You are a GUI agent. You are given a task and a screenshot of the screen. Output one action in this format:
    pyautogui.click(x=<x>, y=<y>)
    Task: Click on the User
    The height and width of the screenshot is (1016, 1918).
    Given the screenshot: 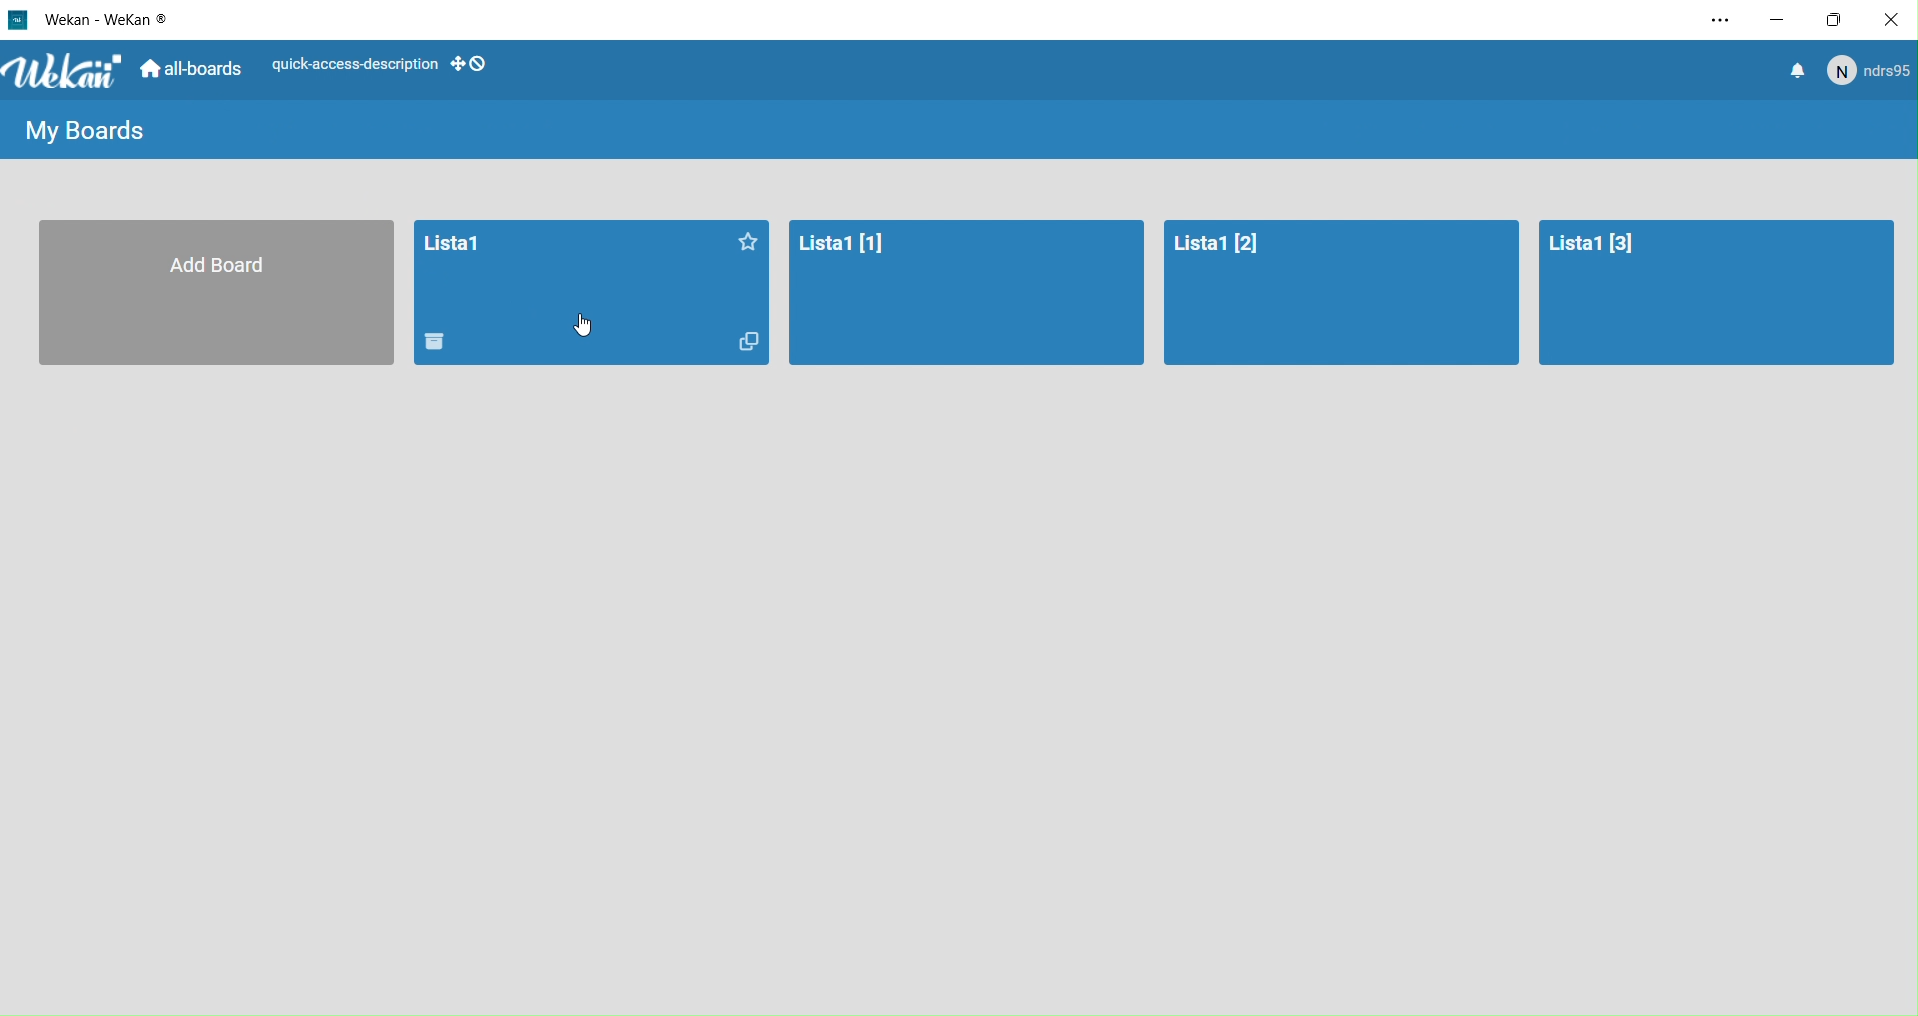 What is the action you would take?
    pyautogui.click(x=1868, y=73)
    